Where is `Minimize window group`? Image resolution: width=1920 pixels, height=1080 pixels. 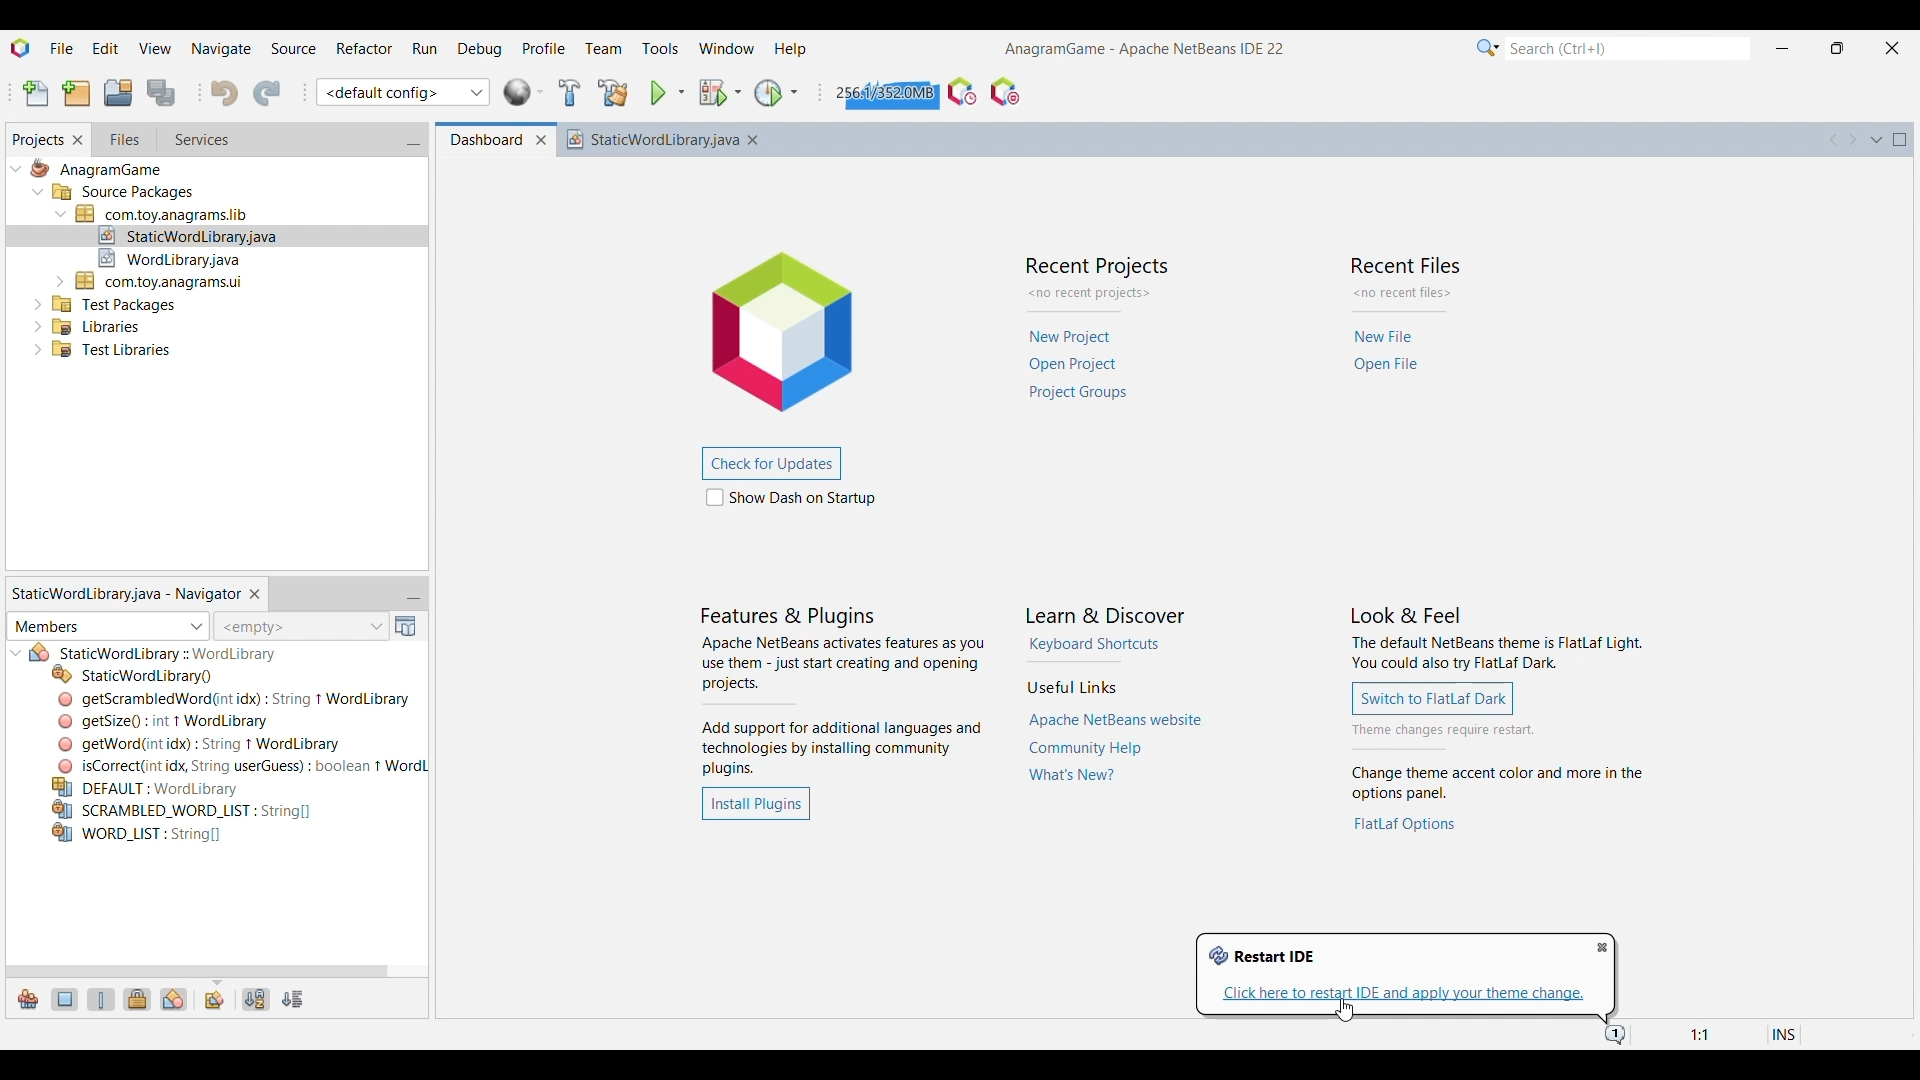
Minimize window group is located at coordinates (413, 141).